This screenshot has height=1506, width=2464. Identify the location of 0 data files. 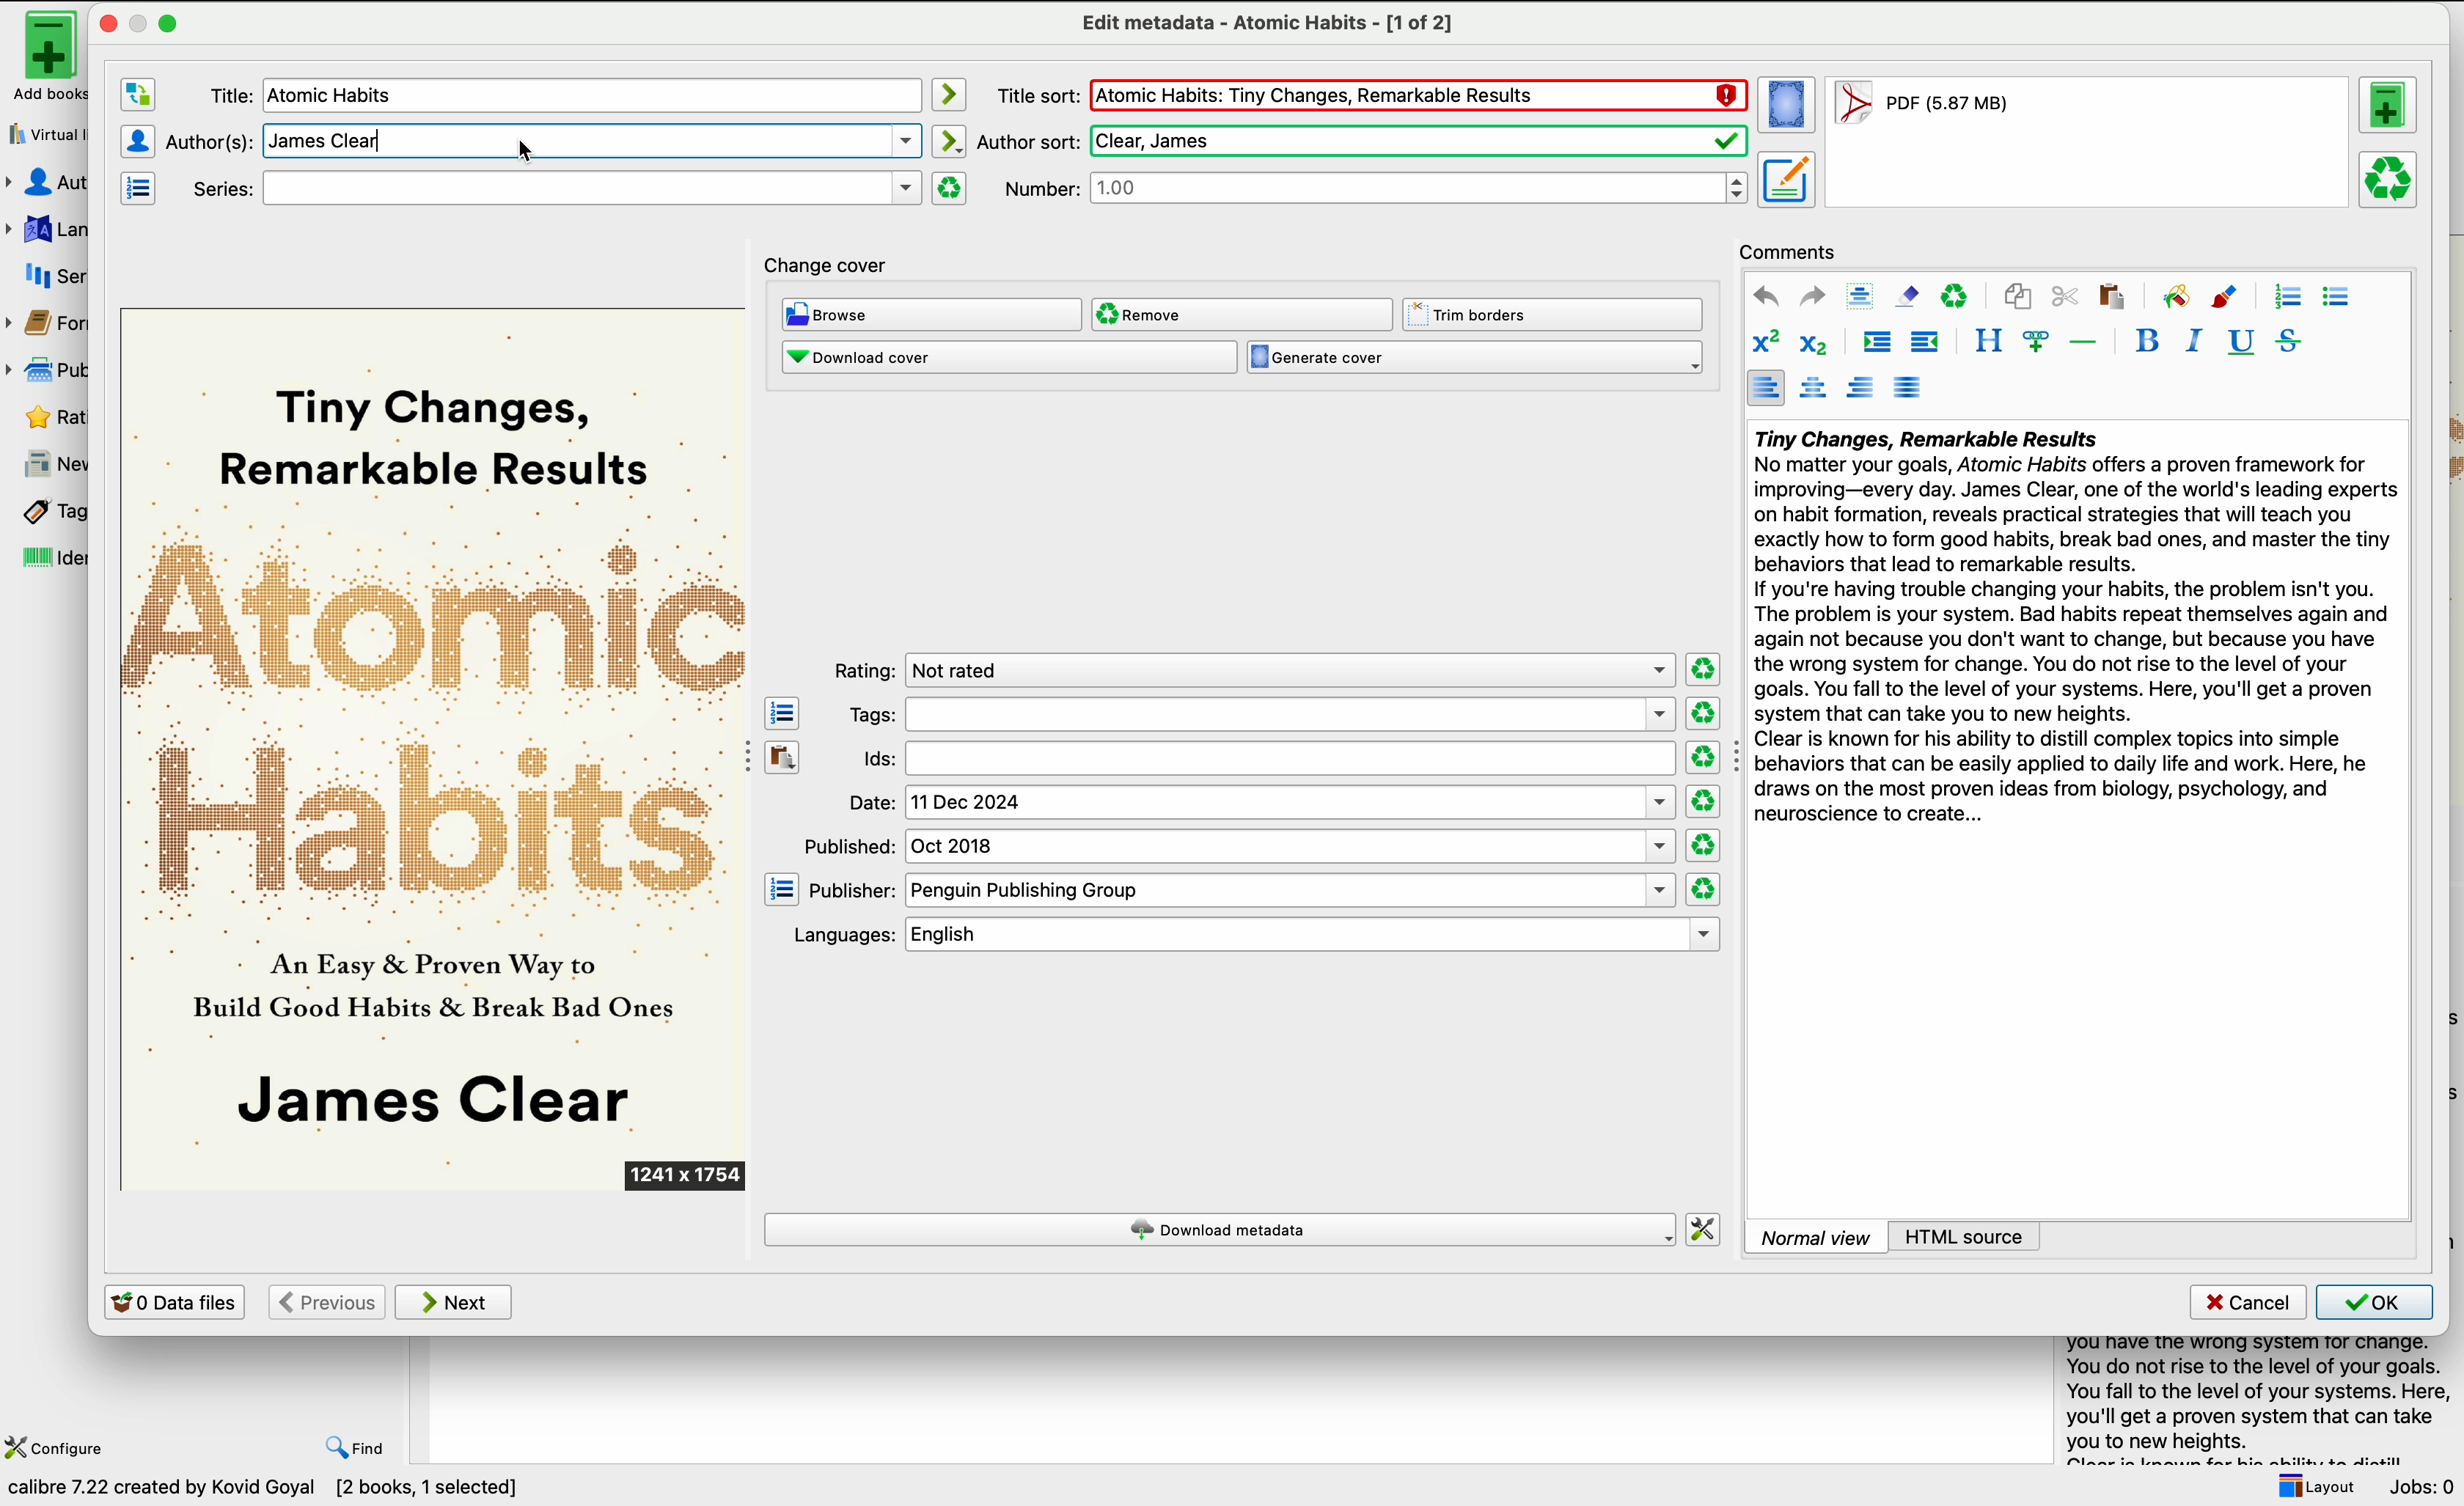
(174, 1301).